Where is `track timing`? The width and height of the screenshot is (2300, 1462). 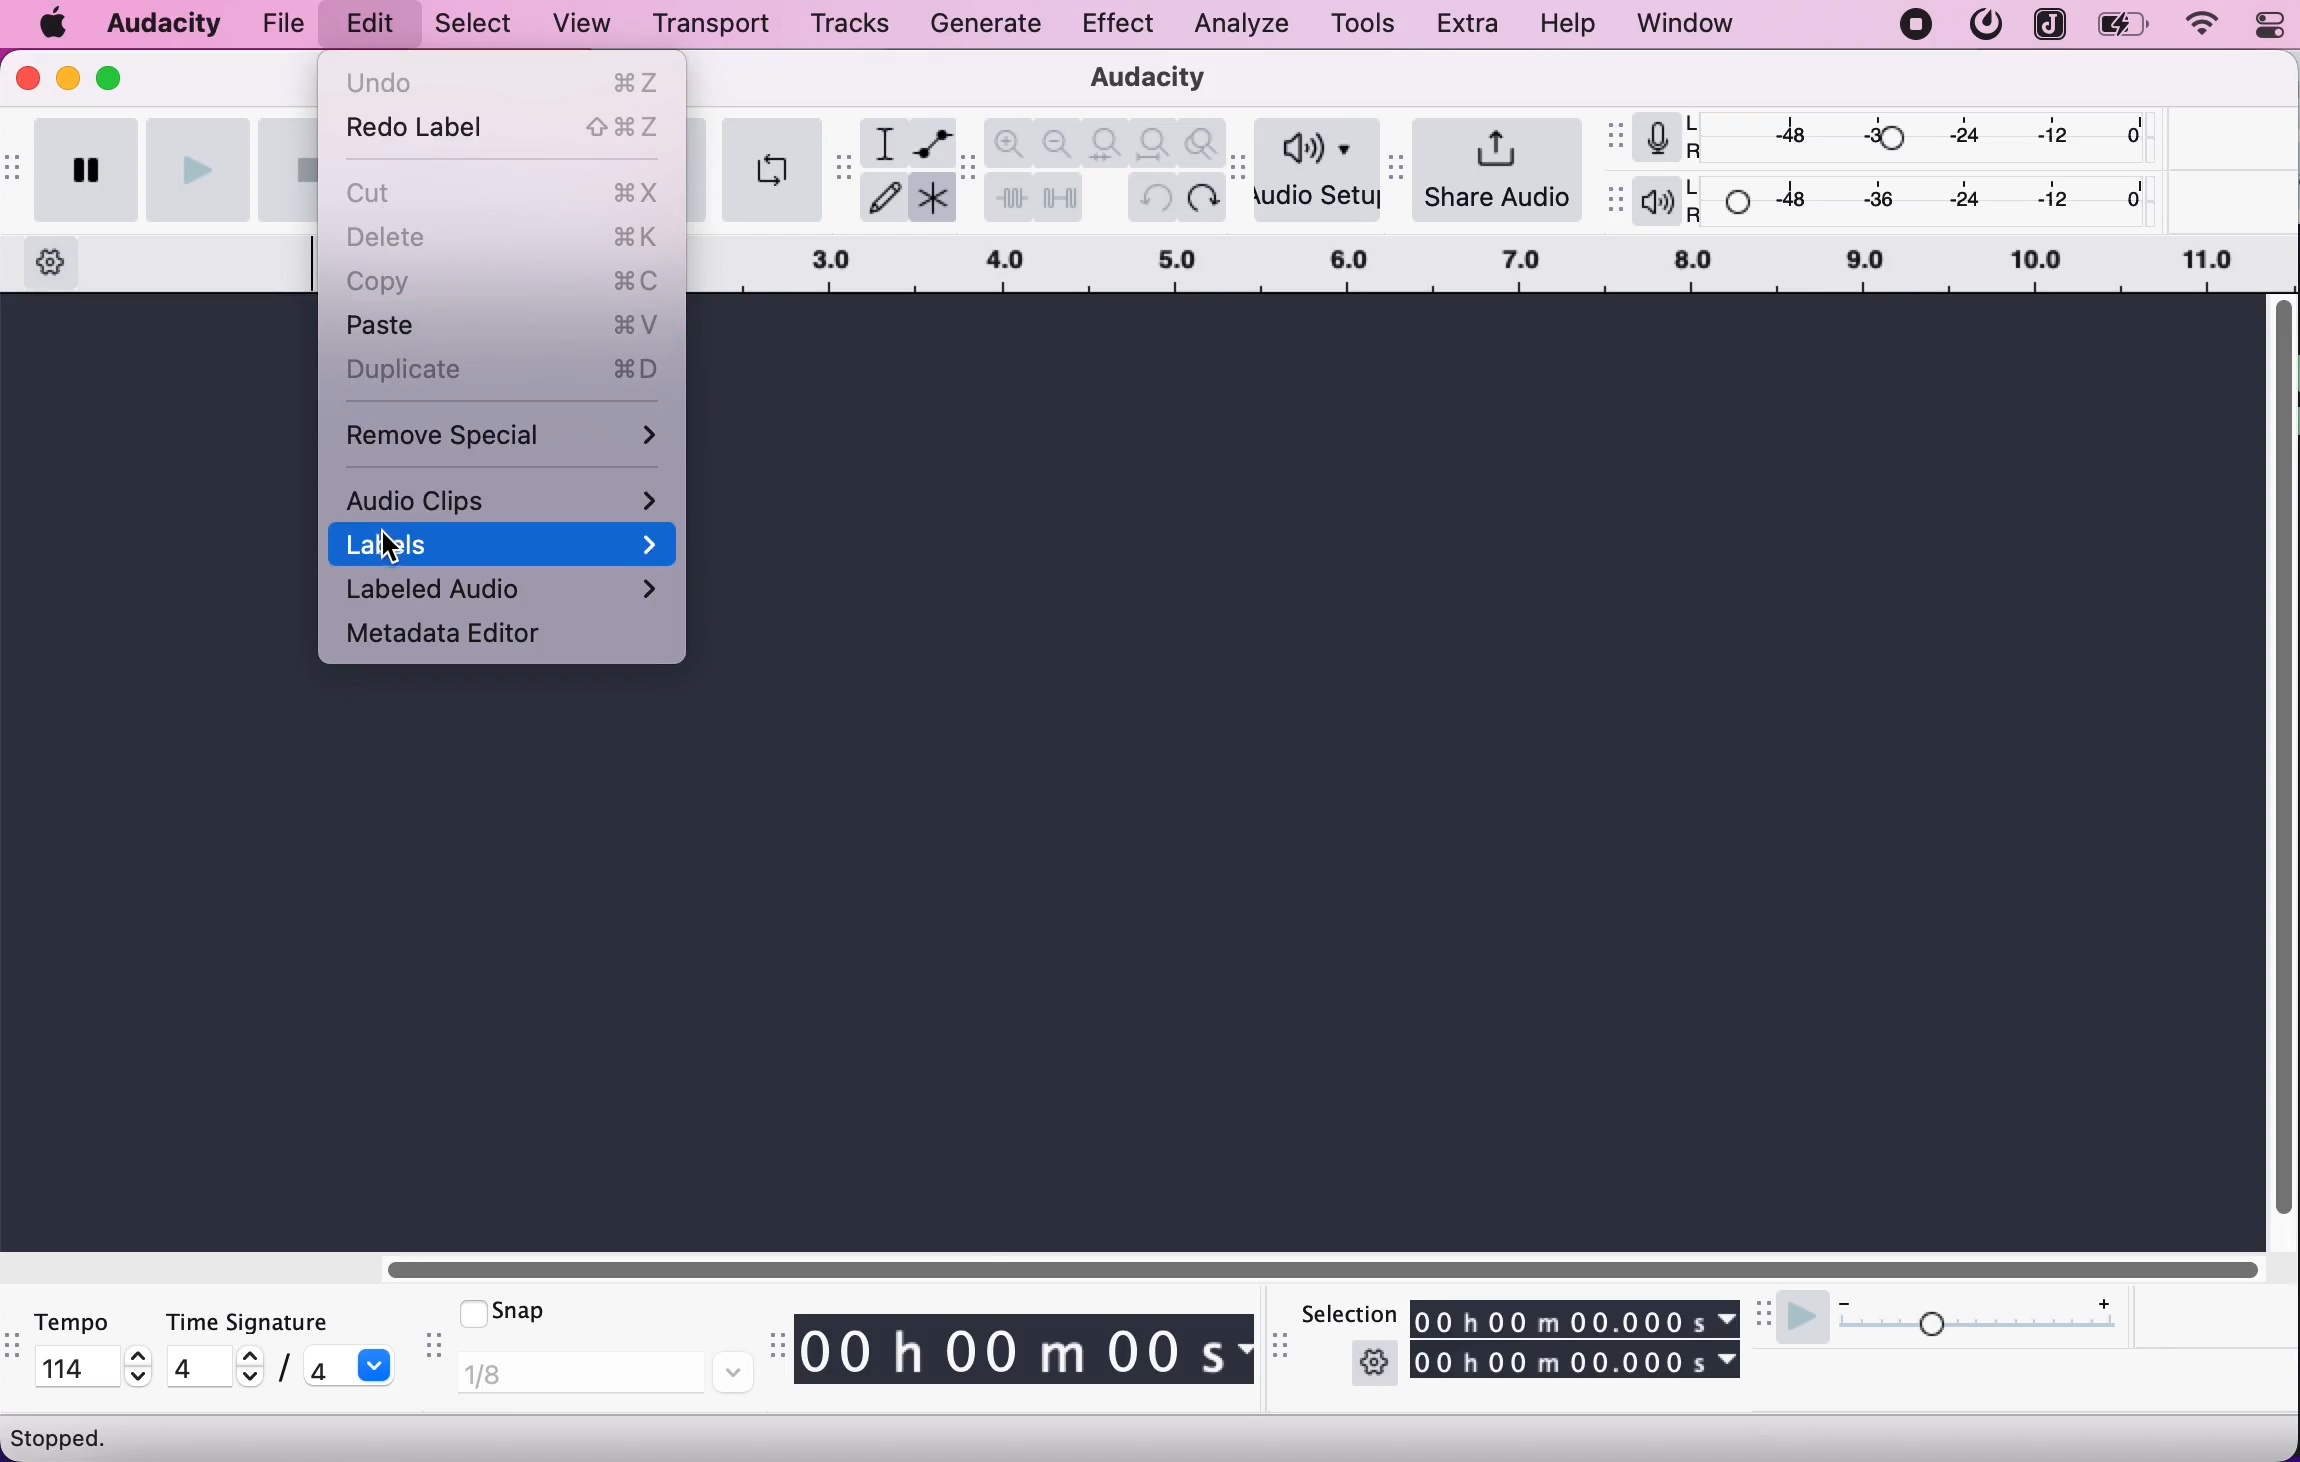 track timing is located at coordinates (1577, 1361).